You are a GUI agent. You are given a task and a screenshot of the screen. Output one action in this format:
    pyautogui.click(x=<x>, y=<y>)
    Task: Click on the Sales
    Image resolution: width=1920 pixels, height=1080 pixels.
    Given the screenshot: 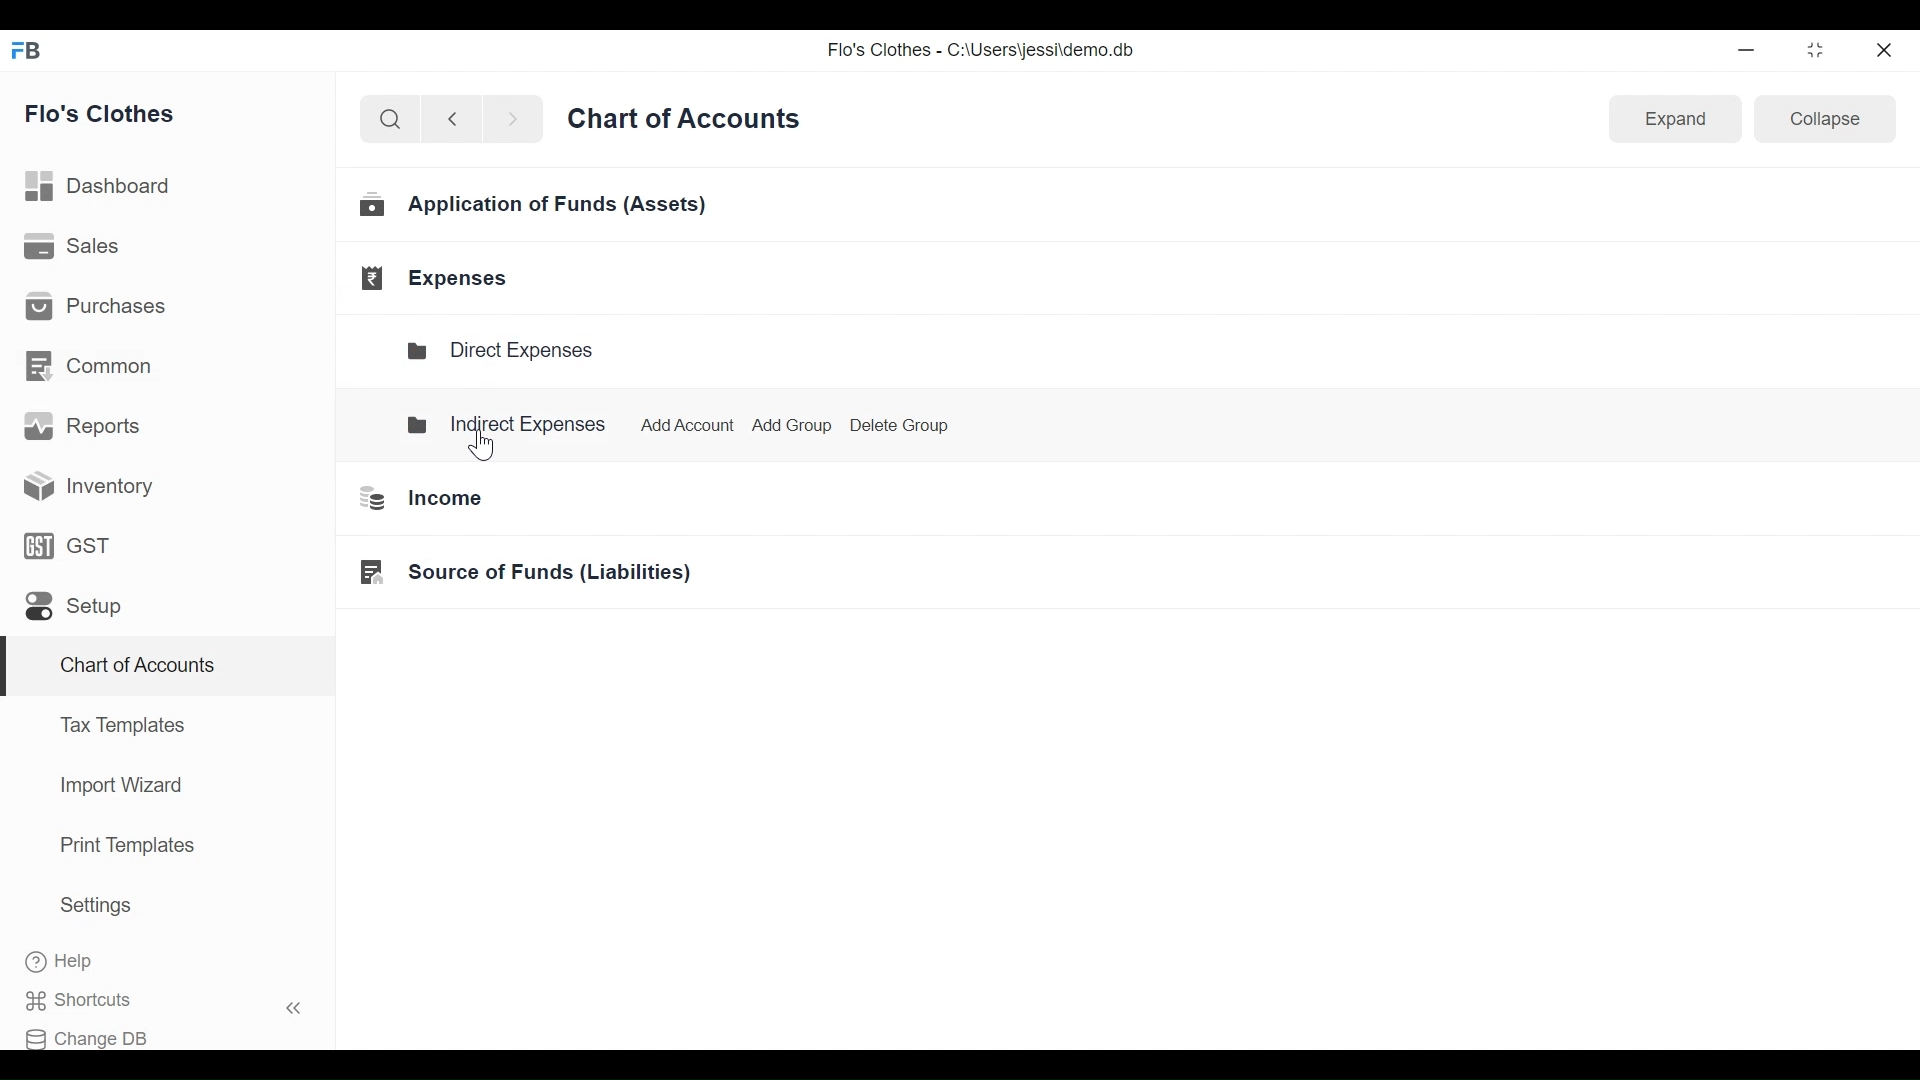 What is the action you would take?
    pyautogui.click(x=74, y=248)
    